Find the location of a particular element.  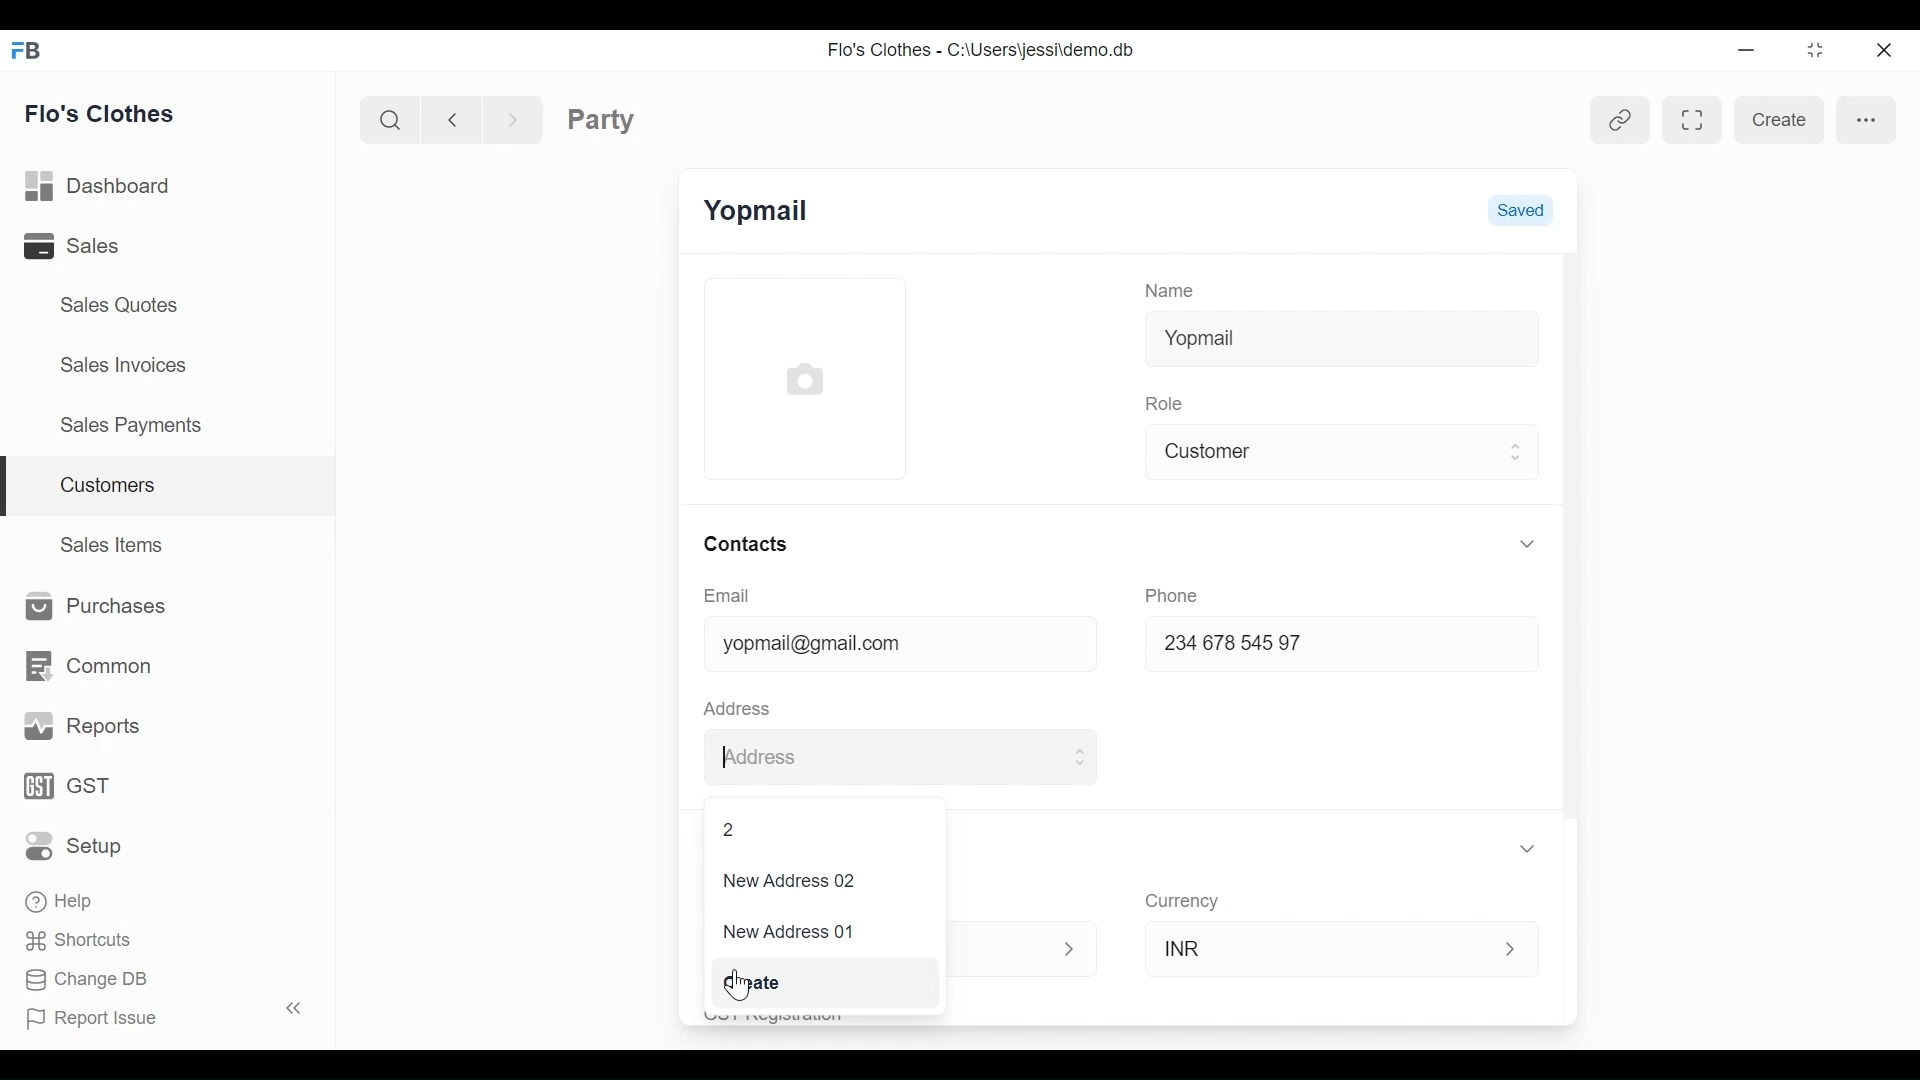

Flo's Clothes is located at coordinates (103, 113).